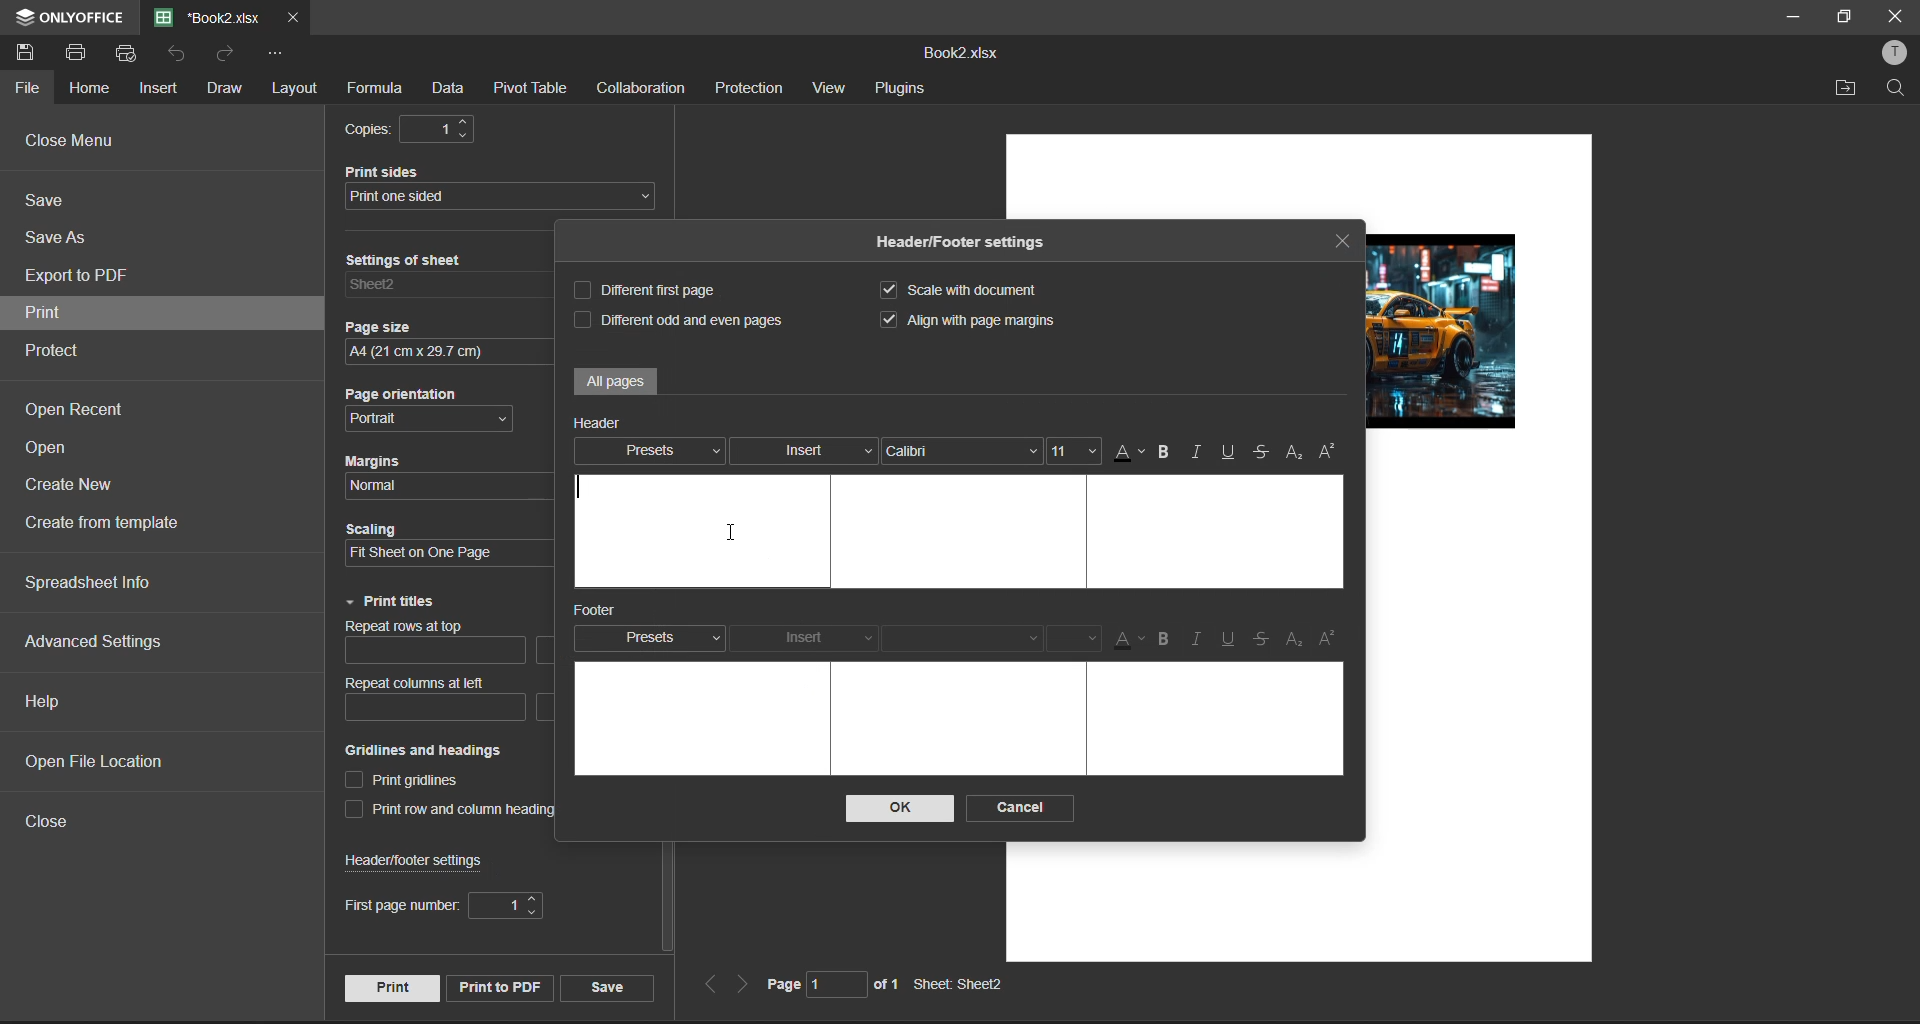 The width and height of the screenshot is (1920, 1024). Describe the element at coordinates (648, 88) in the screenshot. I see `collaboration` at that location.